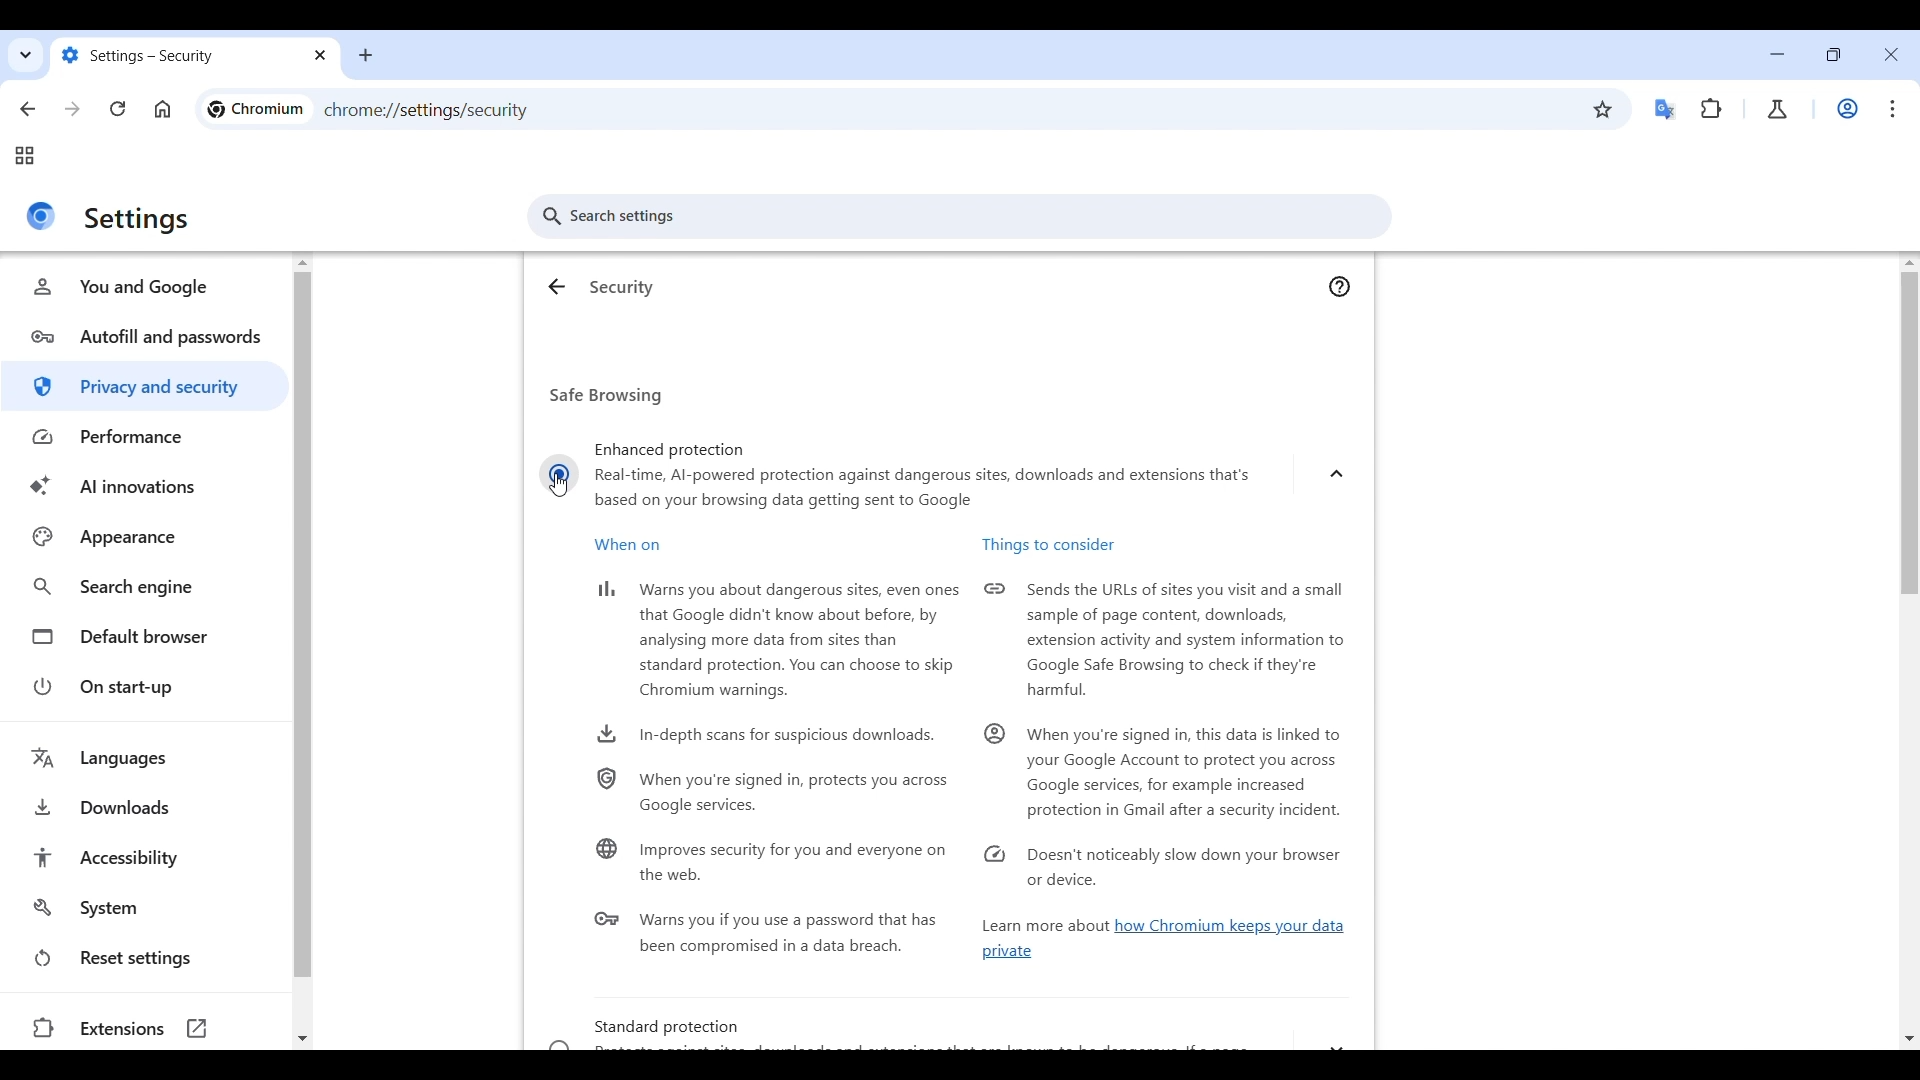 The image size is (1920, 1080). What do you see at coordinates (146, 587) in the screenshot?
I see `Search engine` at bounding box center [146, 587].